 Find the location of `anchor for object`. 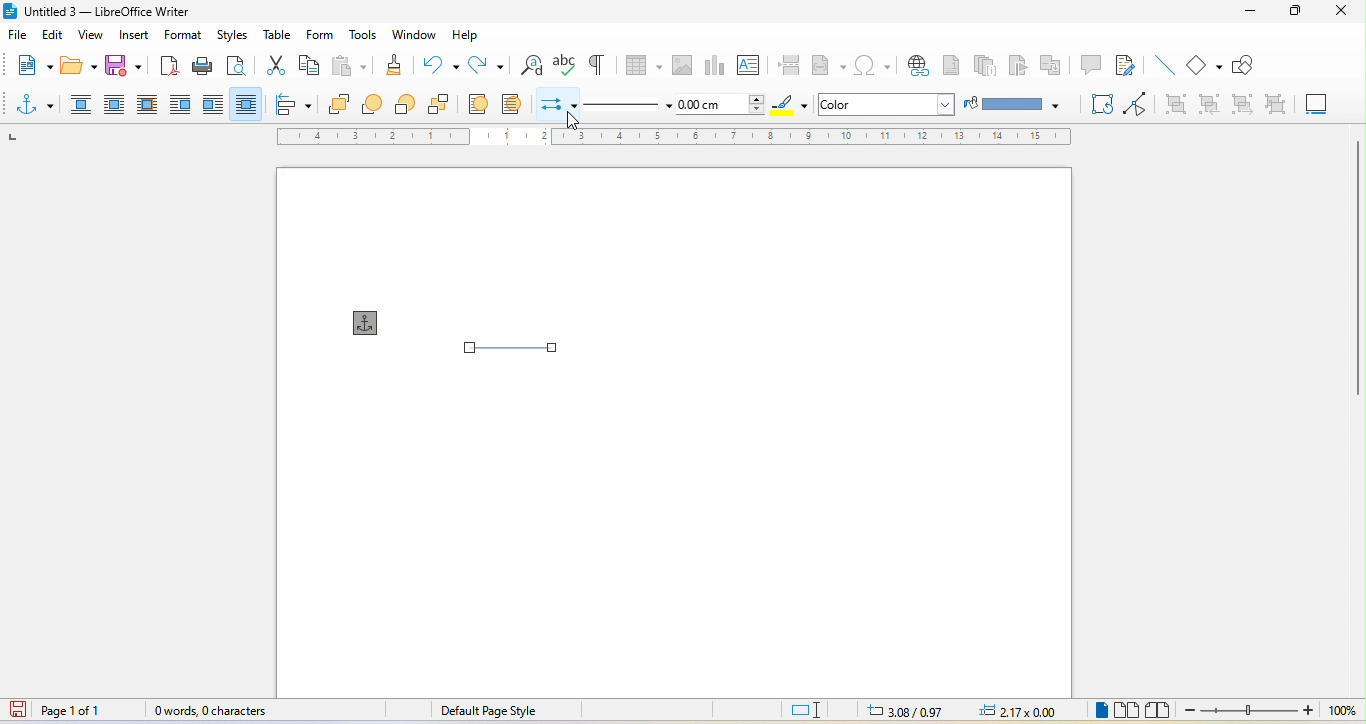

anchor for object is located at coordinates (372, 322).